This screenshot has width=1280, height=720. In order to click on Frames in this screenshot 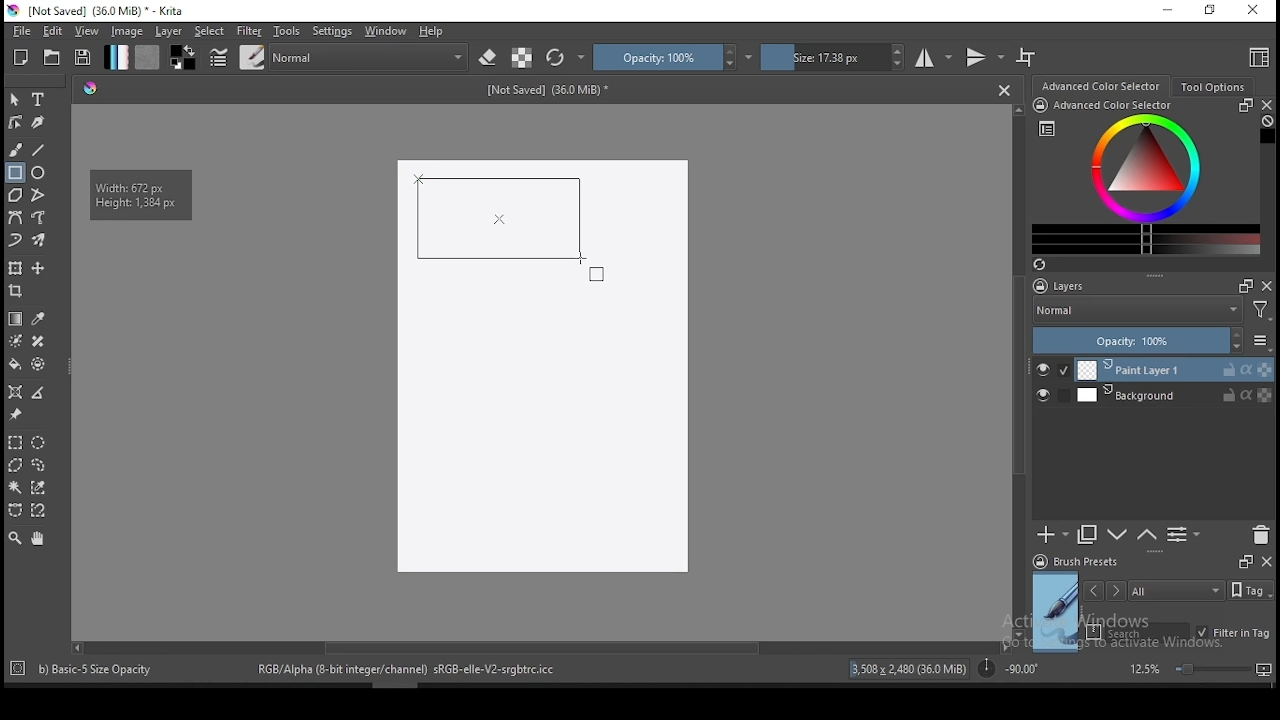, I will do `click(1240, 285)`.